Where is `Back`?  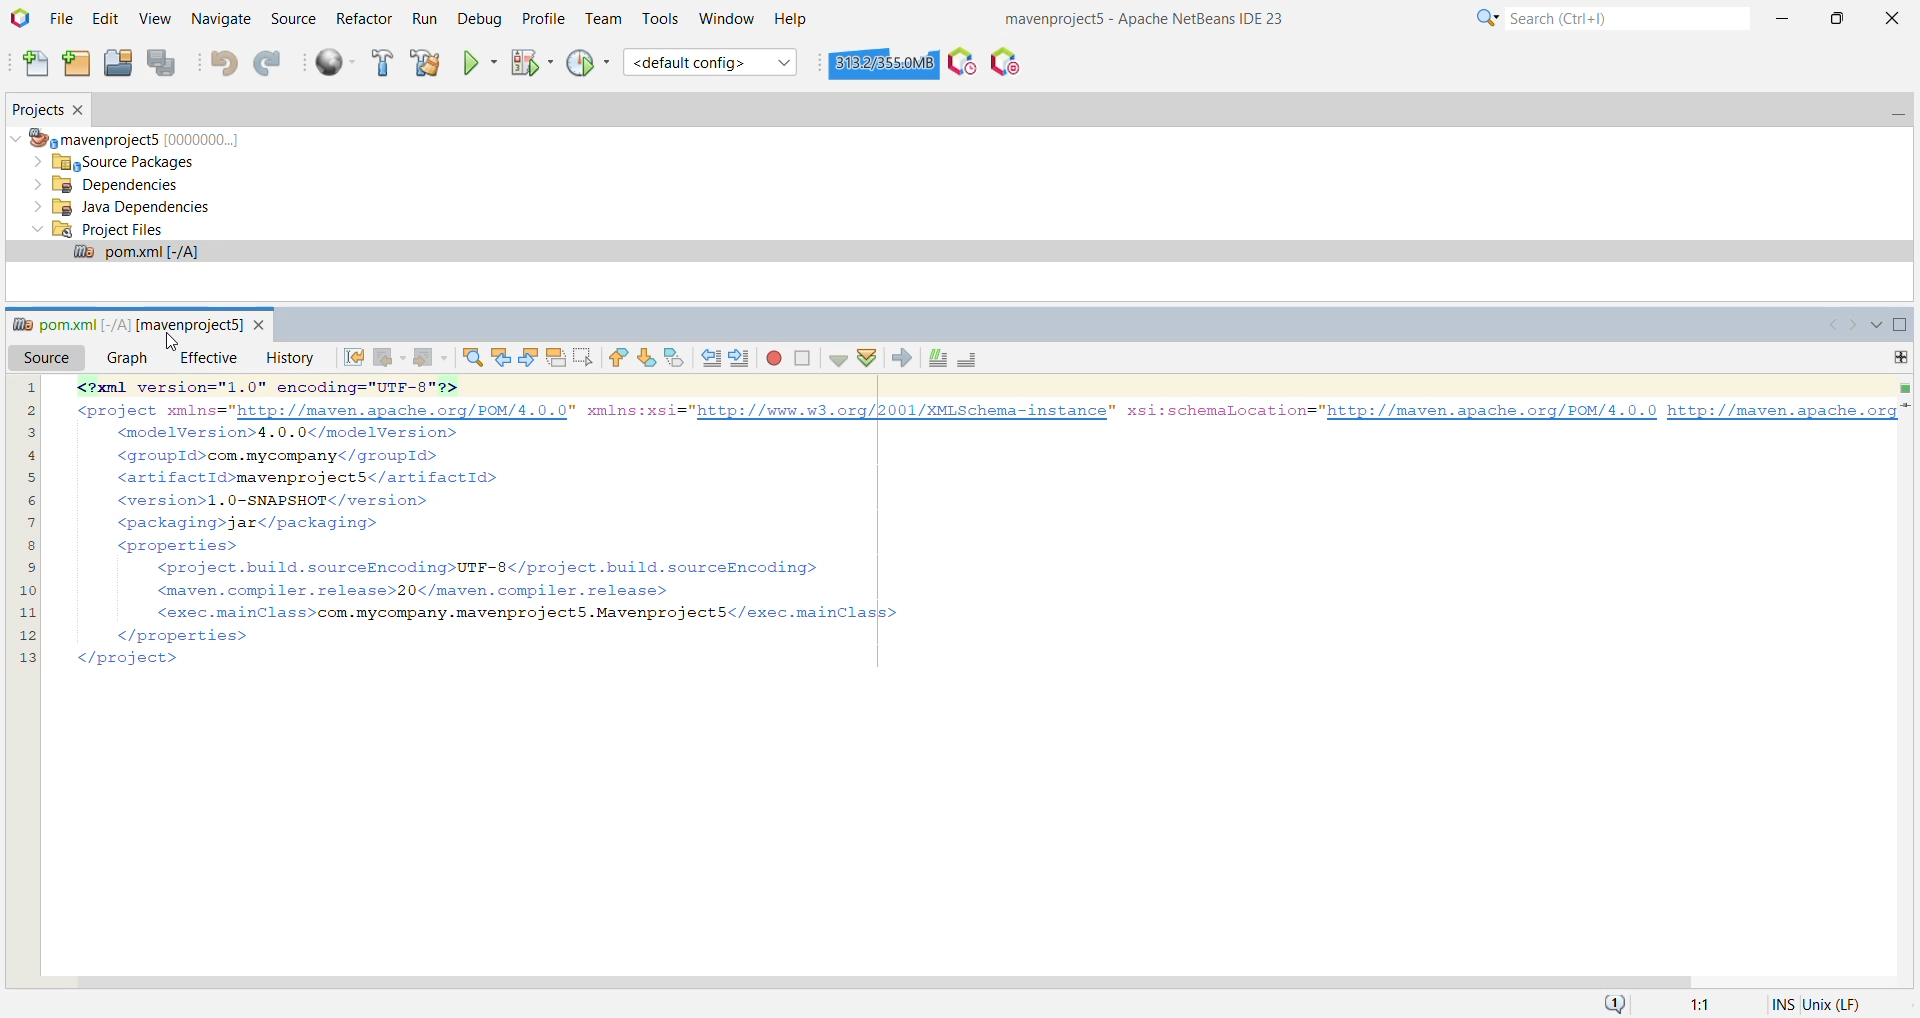 Back is located at coordinates (389, 358).